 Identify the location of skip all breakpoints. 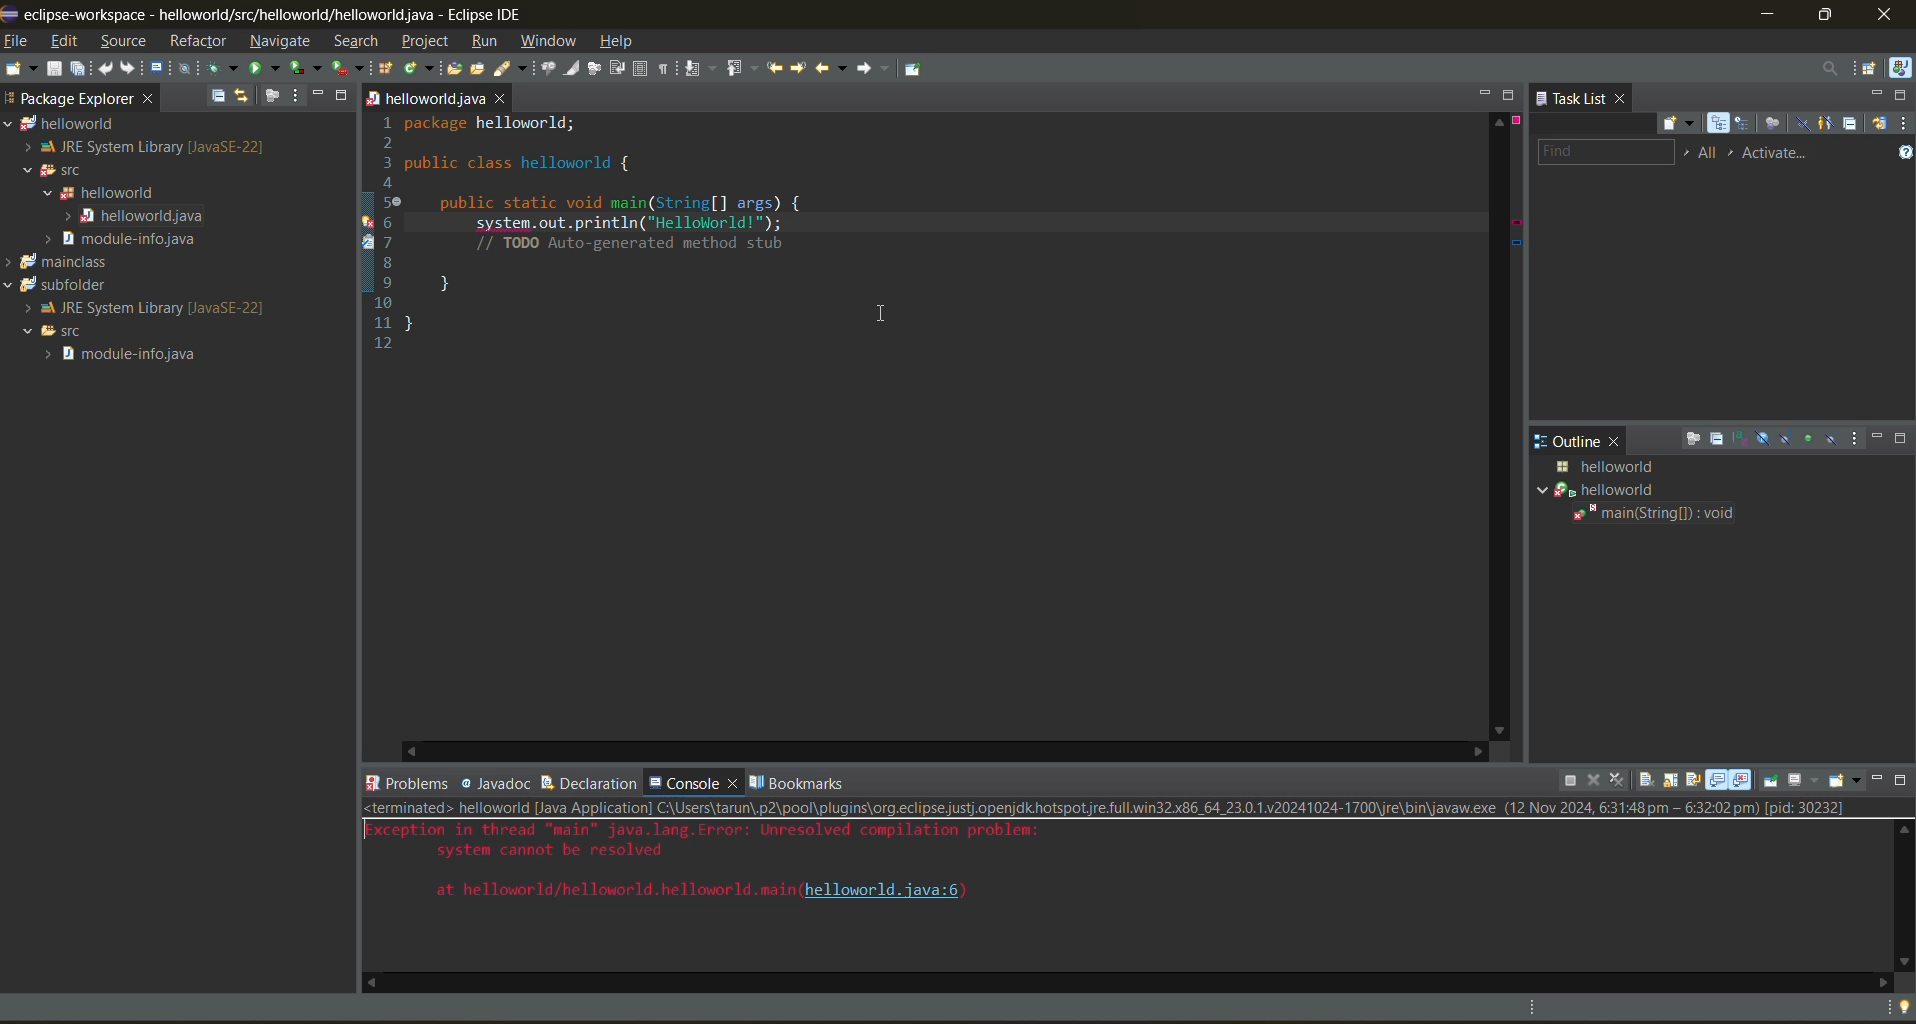
(188, 68).